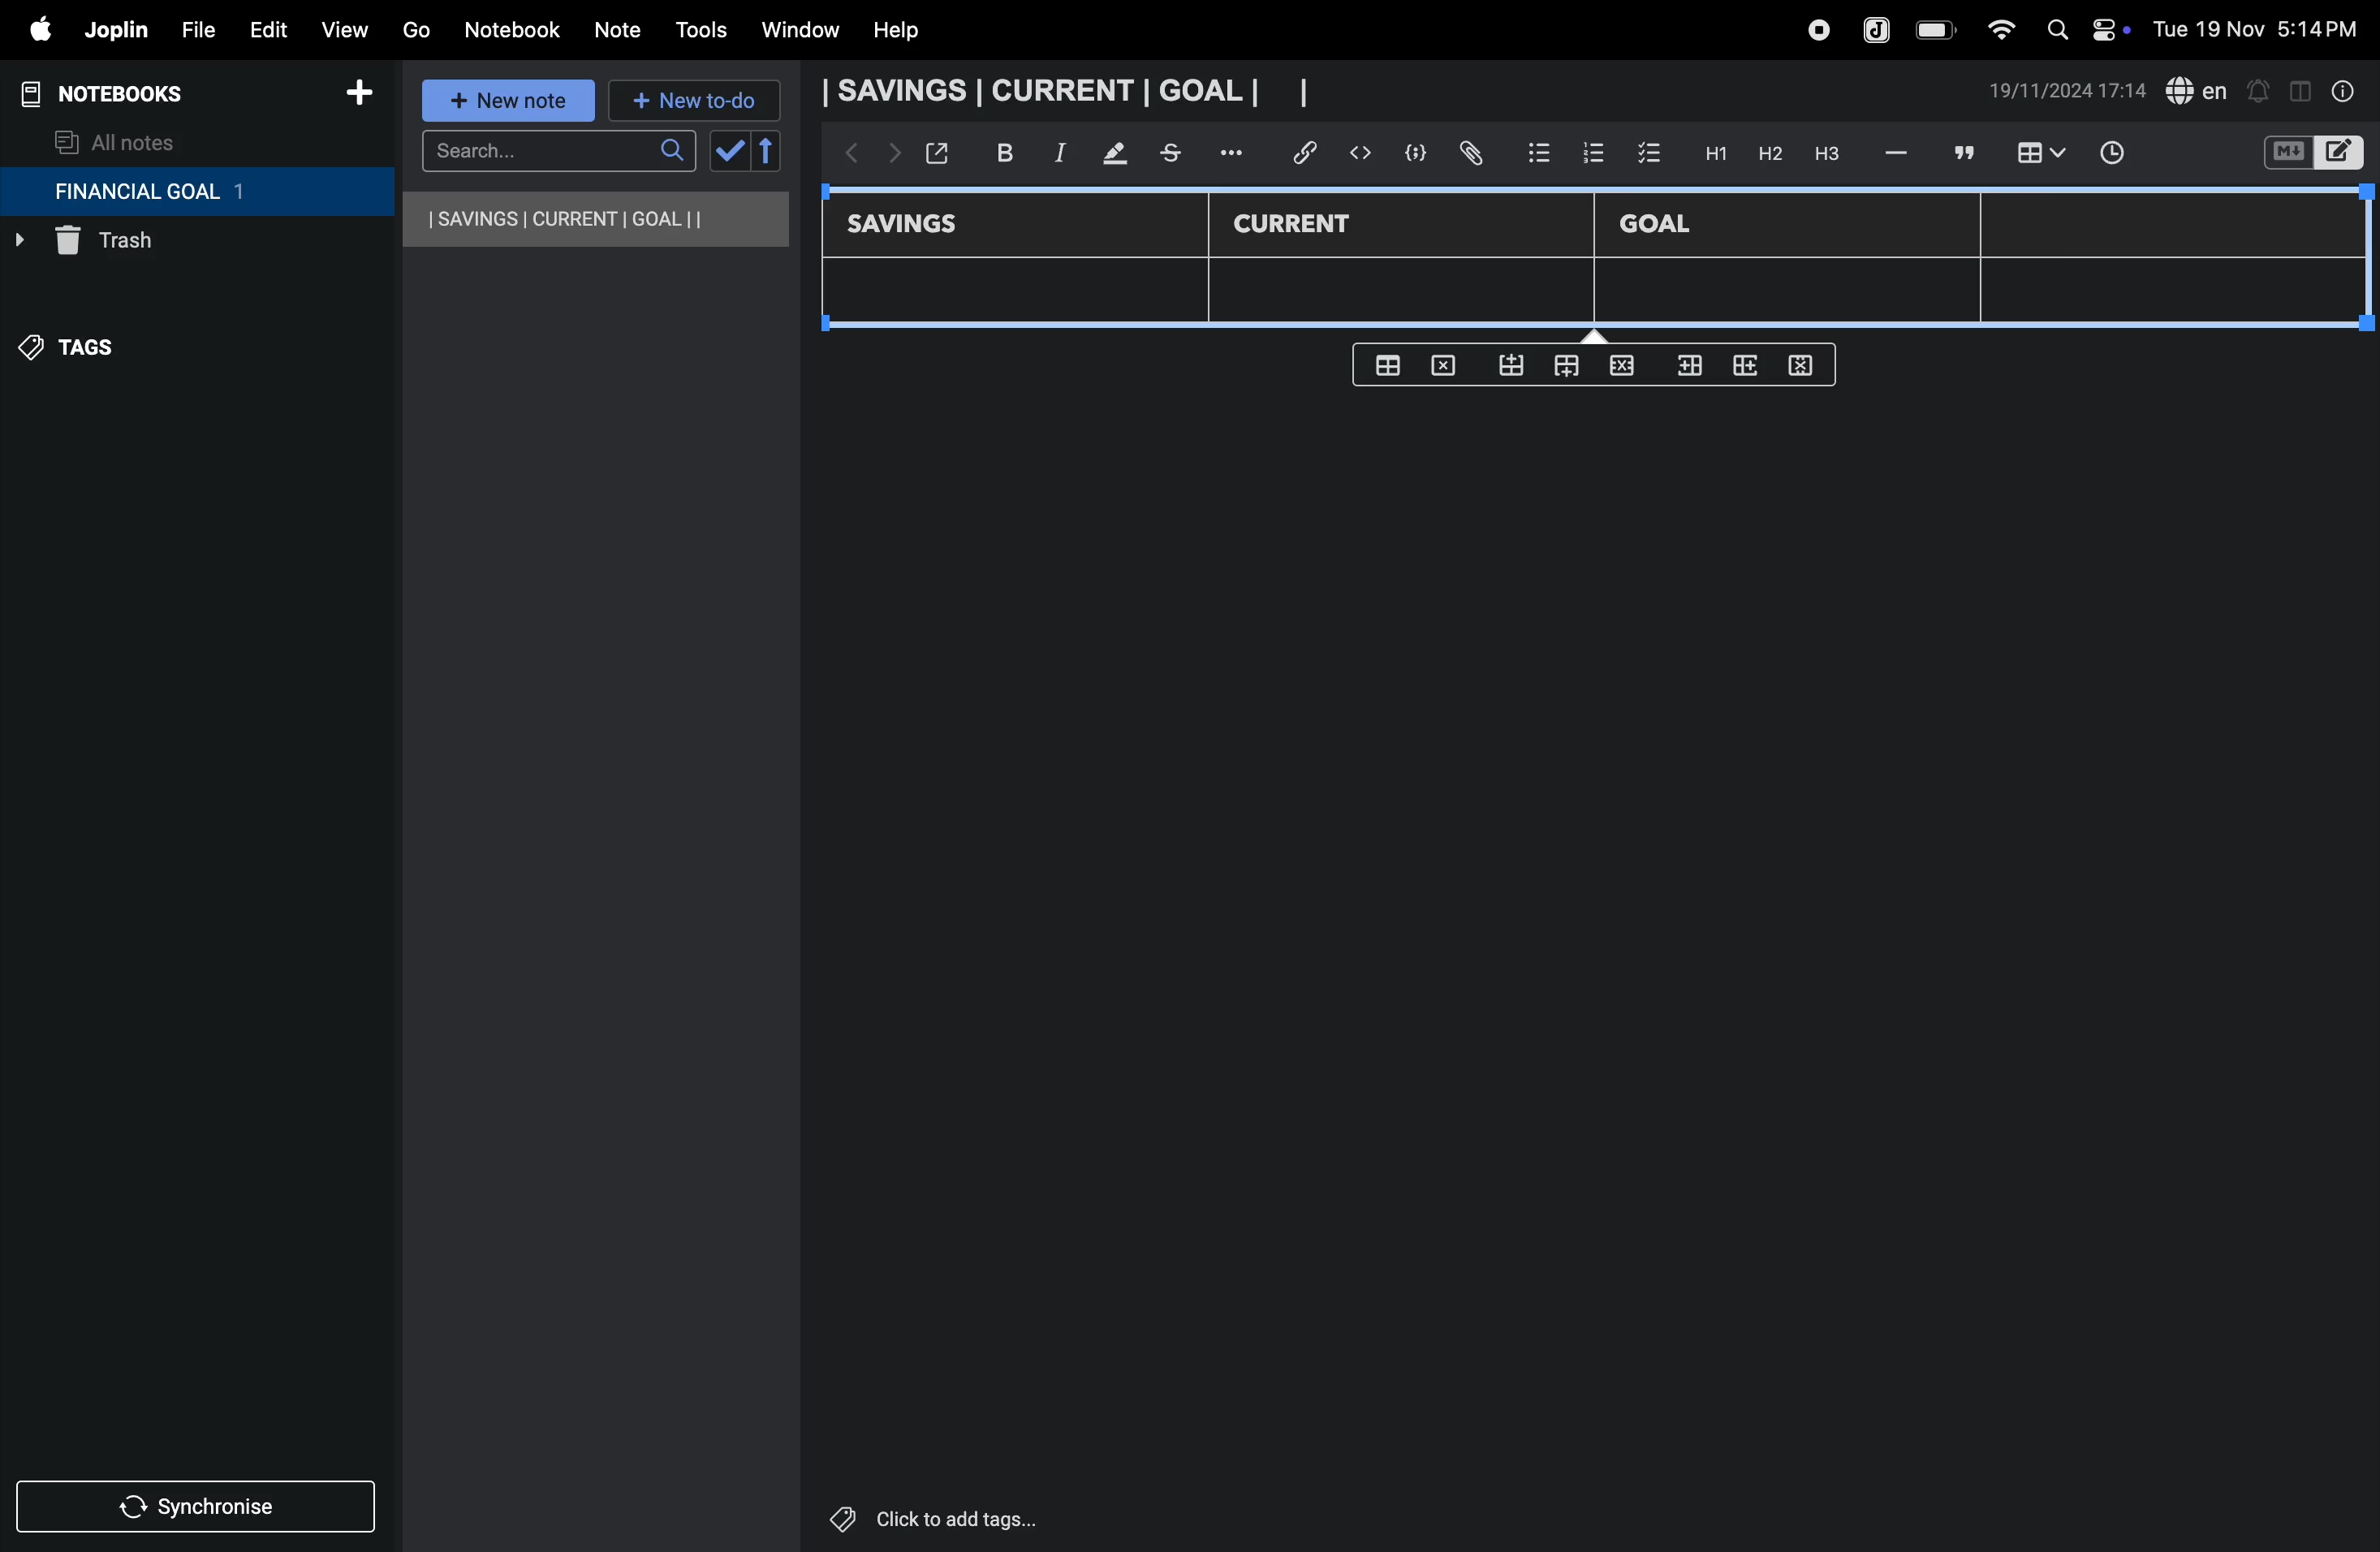 This screenshot has width=2380, height=1552. I want to click on mark, so click(1106, 155).